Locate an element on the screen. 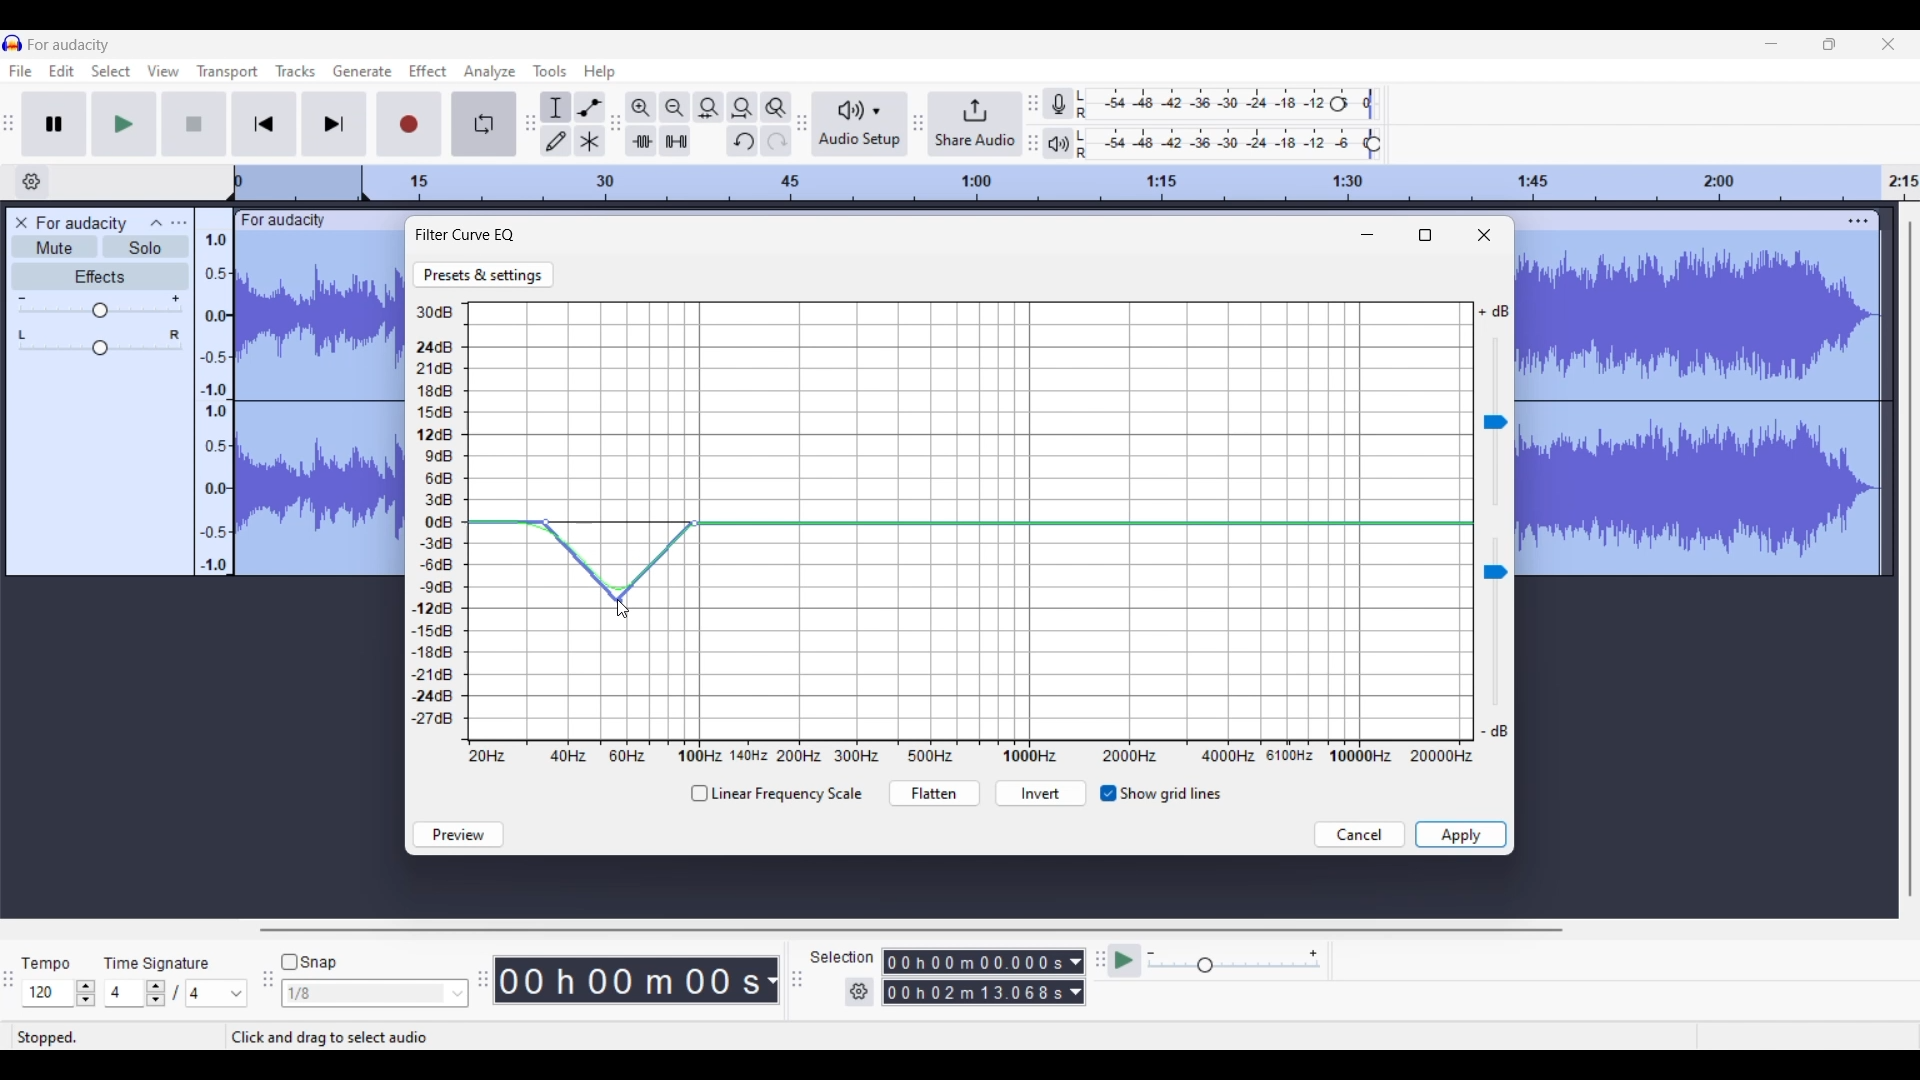  Recording level header is located at coordinates (1338, 104).